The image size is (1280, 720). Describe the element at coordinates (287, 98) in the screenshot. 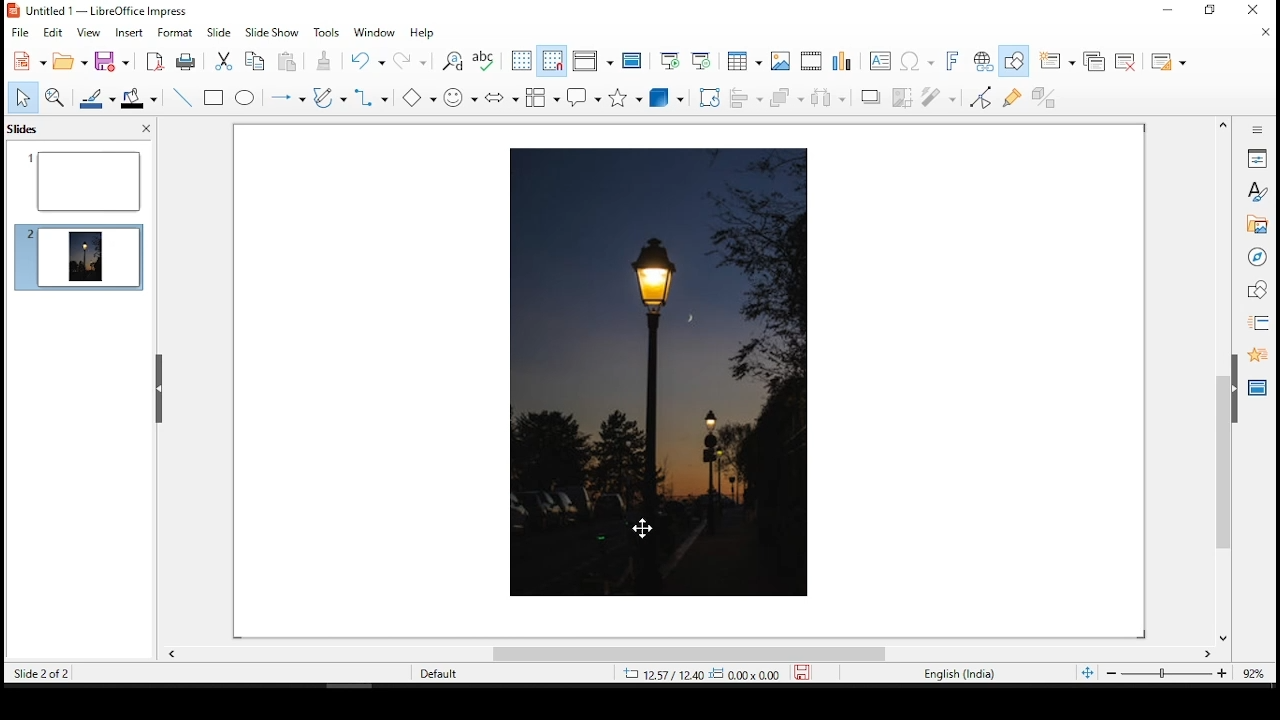

I see `lines and arrows` at that location.